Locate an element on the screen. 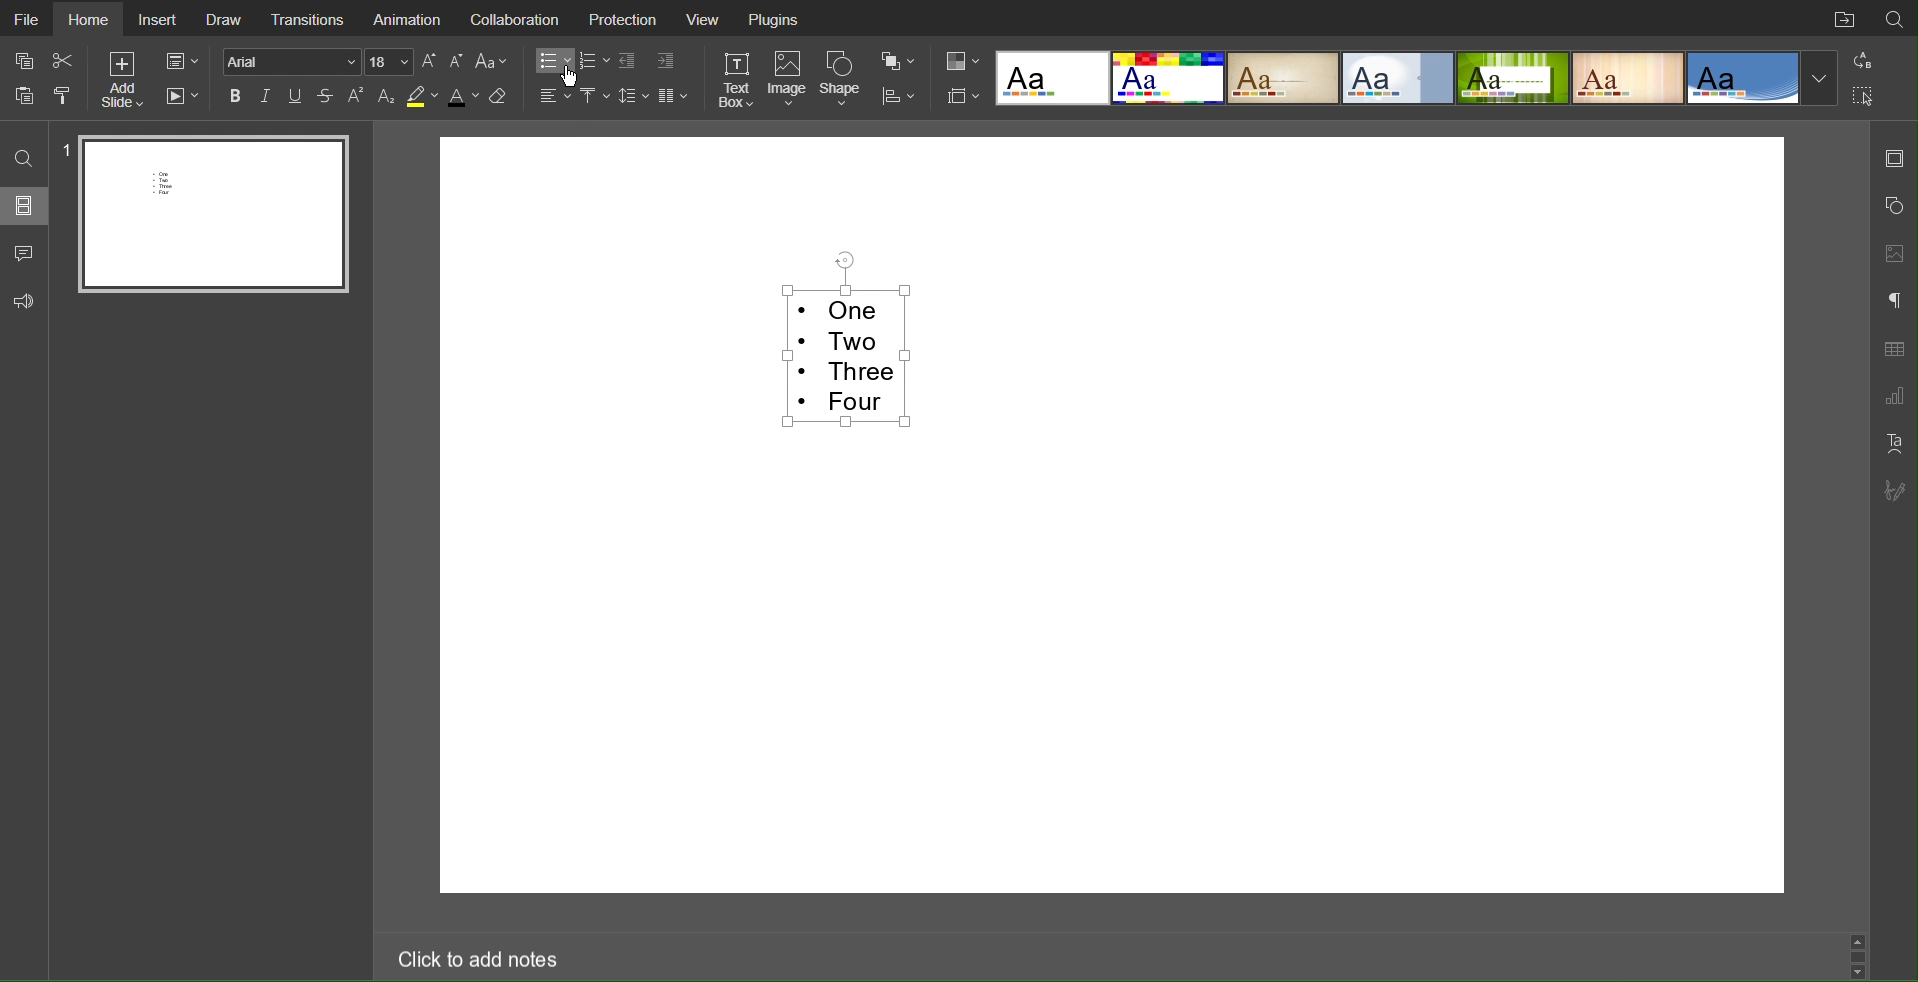 The image size is (1918, 982). Slide 1 is located at coordinates (210, 217).